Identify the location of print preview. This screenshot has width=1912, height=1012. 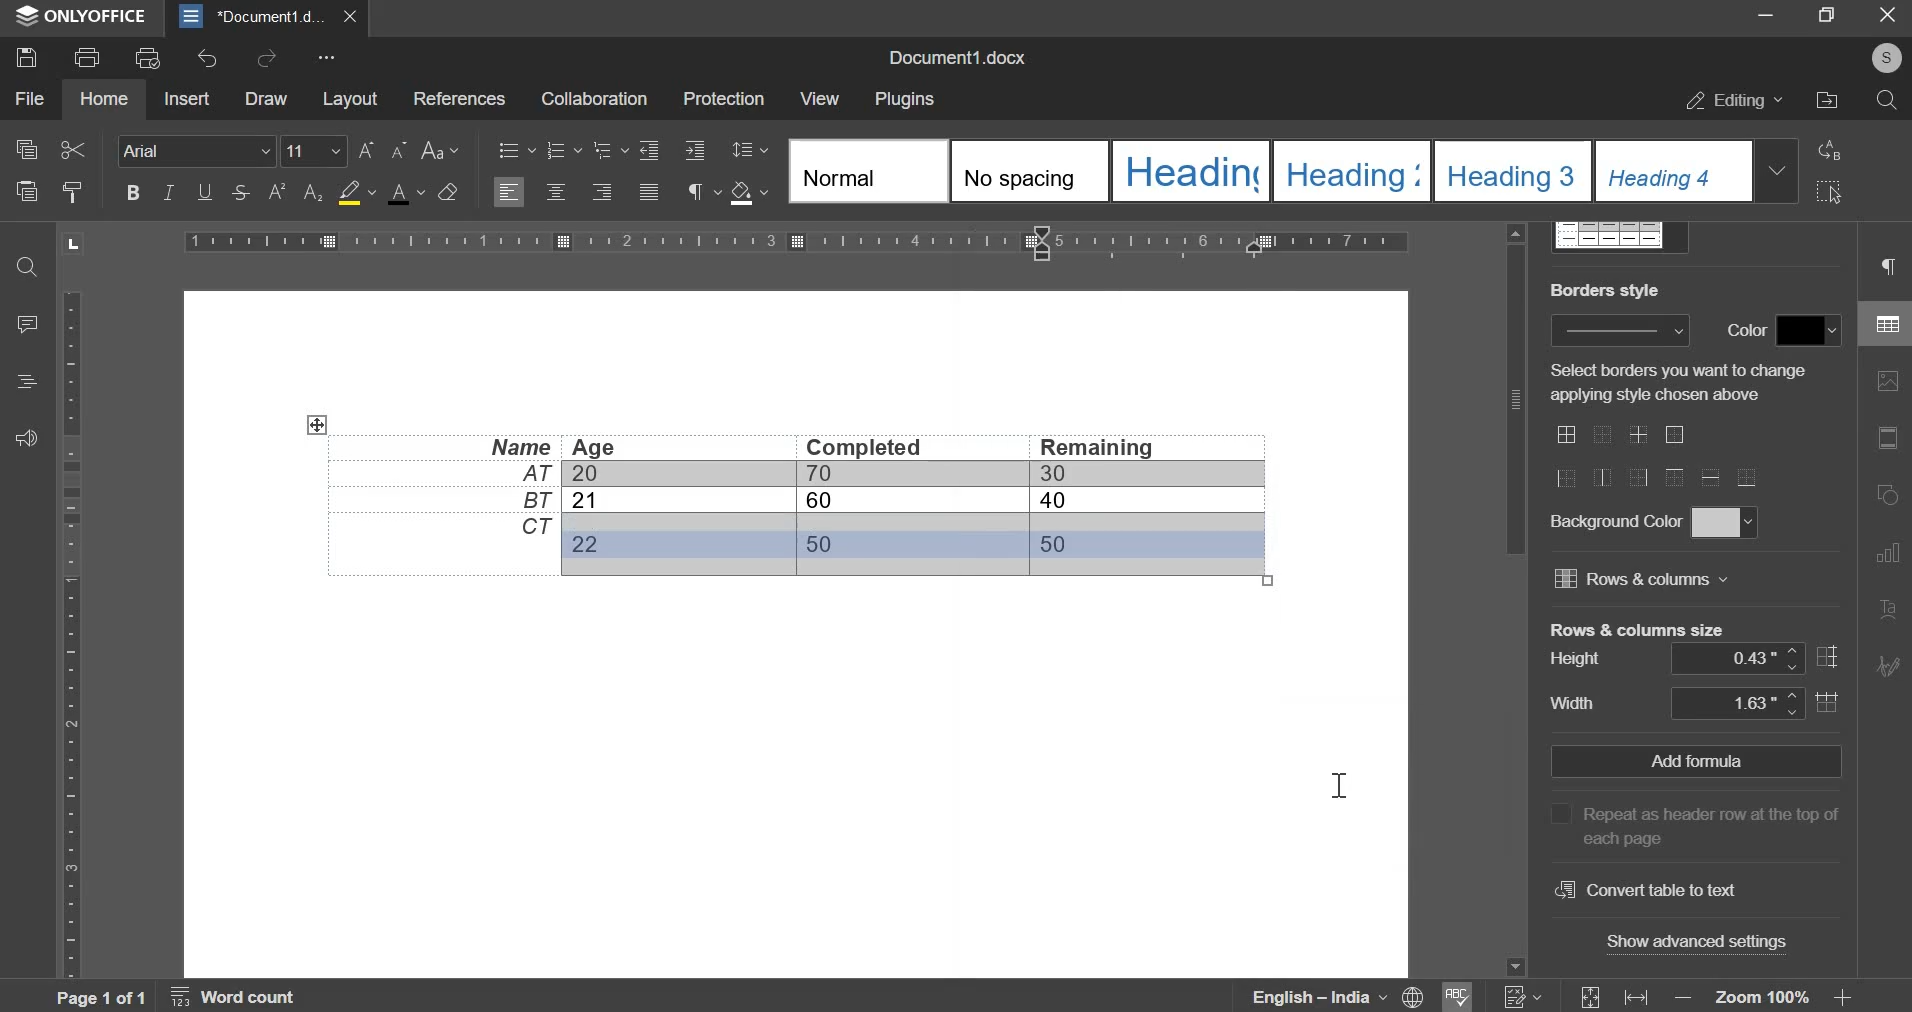
(145, 56).